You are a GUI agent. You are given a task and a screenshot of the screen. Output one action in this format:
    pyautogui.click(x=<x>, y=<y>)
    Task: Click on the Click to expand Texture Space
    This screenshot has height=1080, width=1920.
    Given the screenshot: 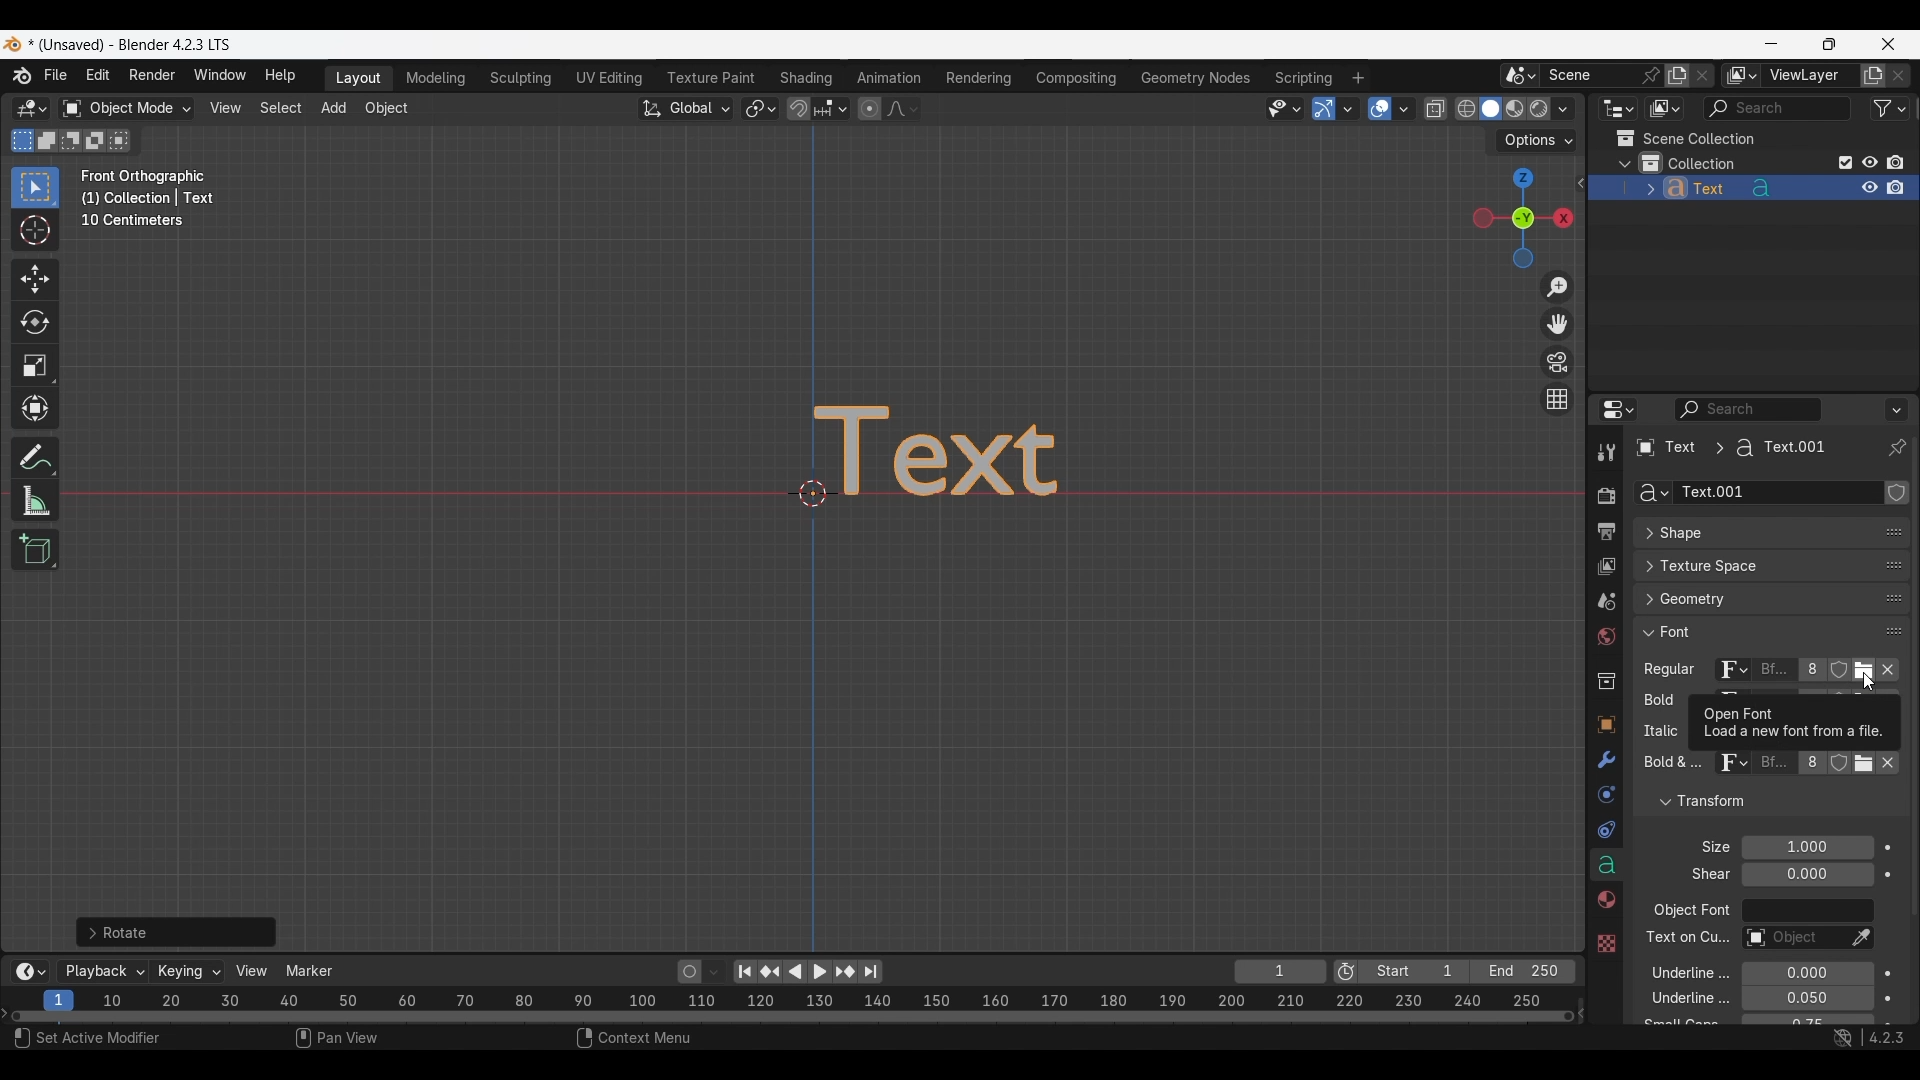 What is the action you would take?
    pyautogui.click(x=1751, y=566)
    